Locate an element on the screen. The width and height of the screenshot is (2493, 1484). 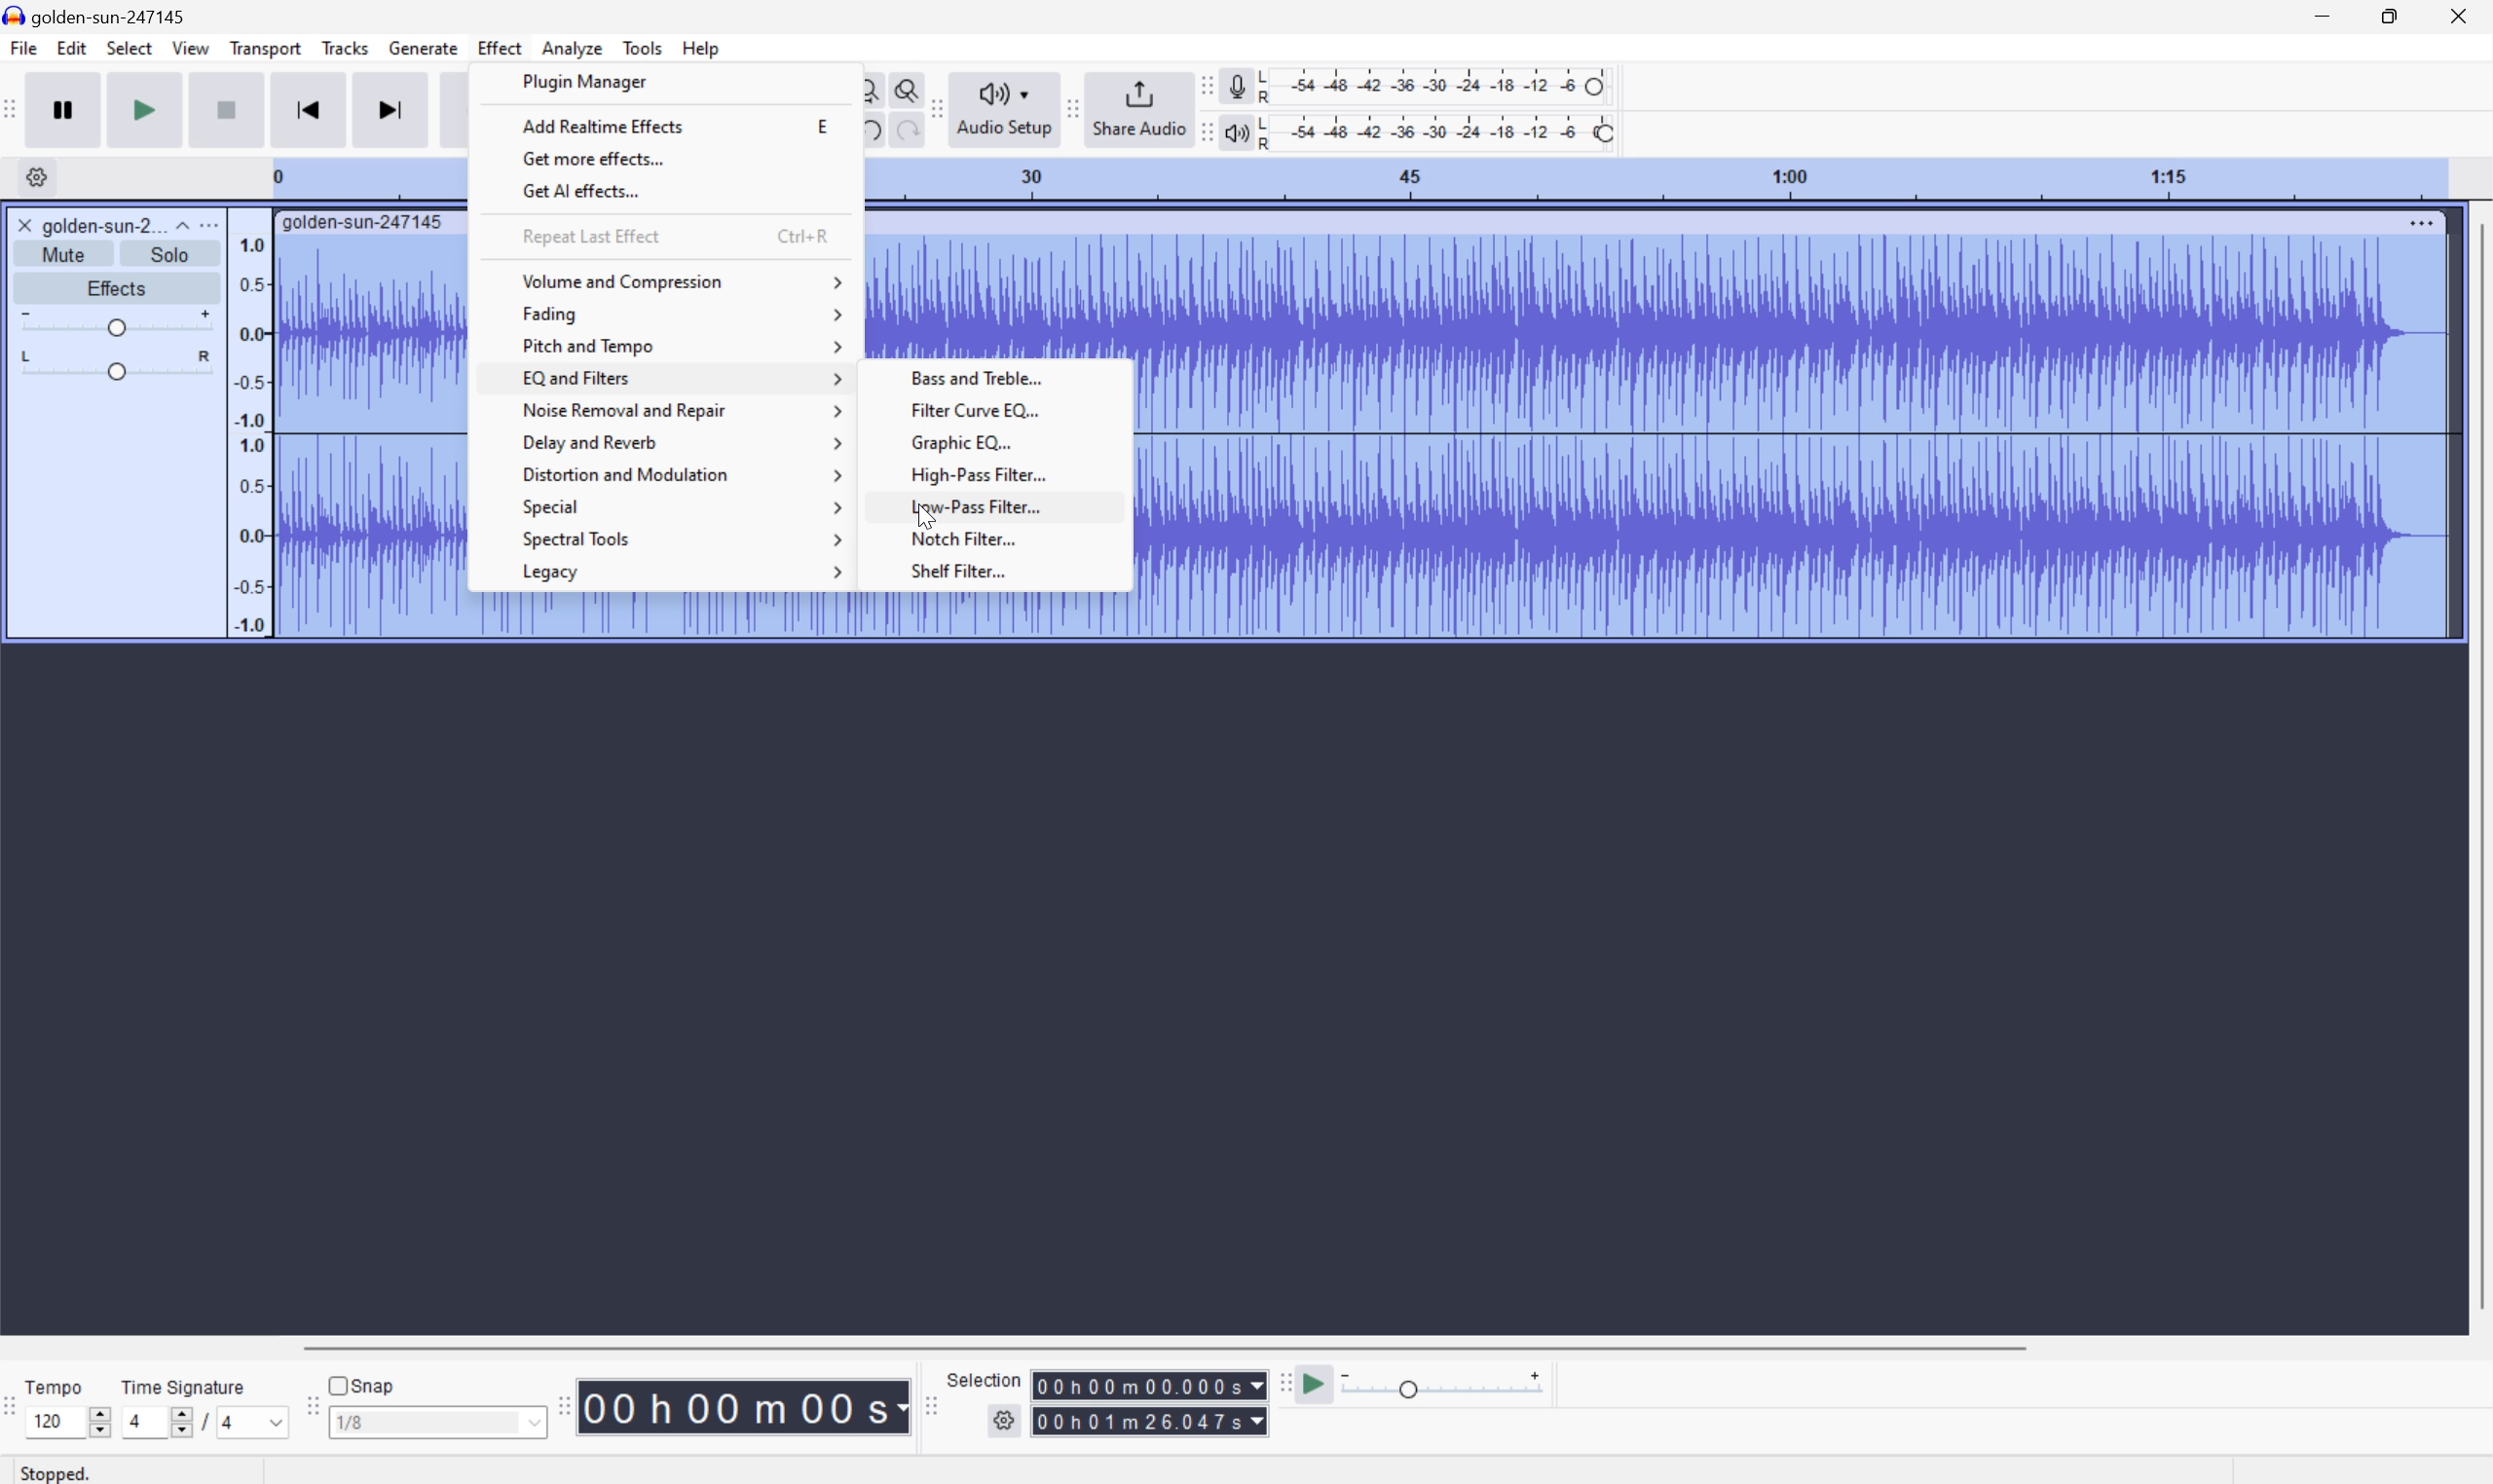
Bass and treble... is located at coordinates (1011, 381).